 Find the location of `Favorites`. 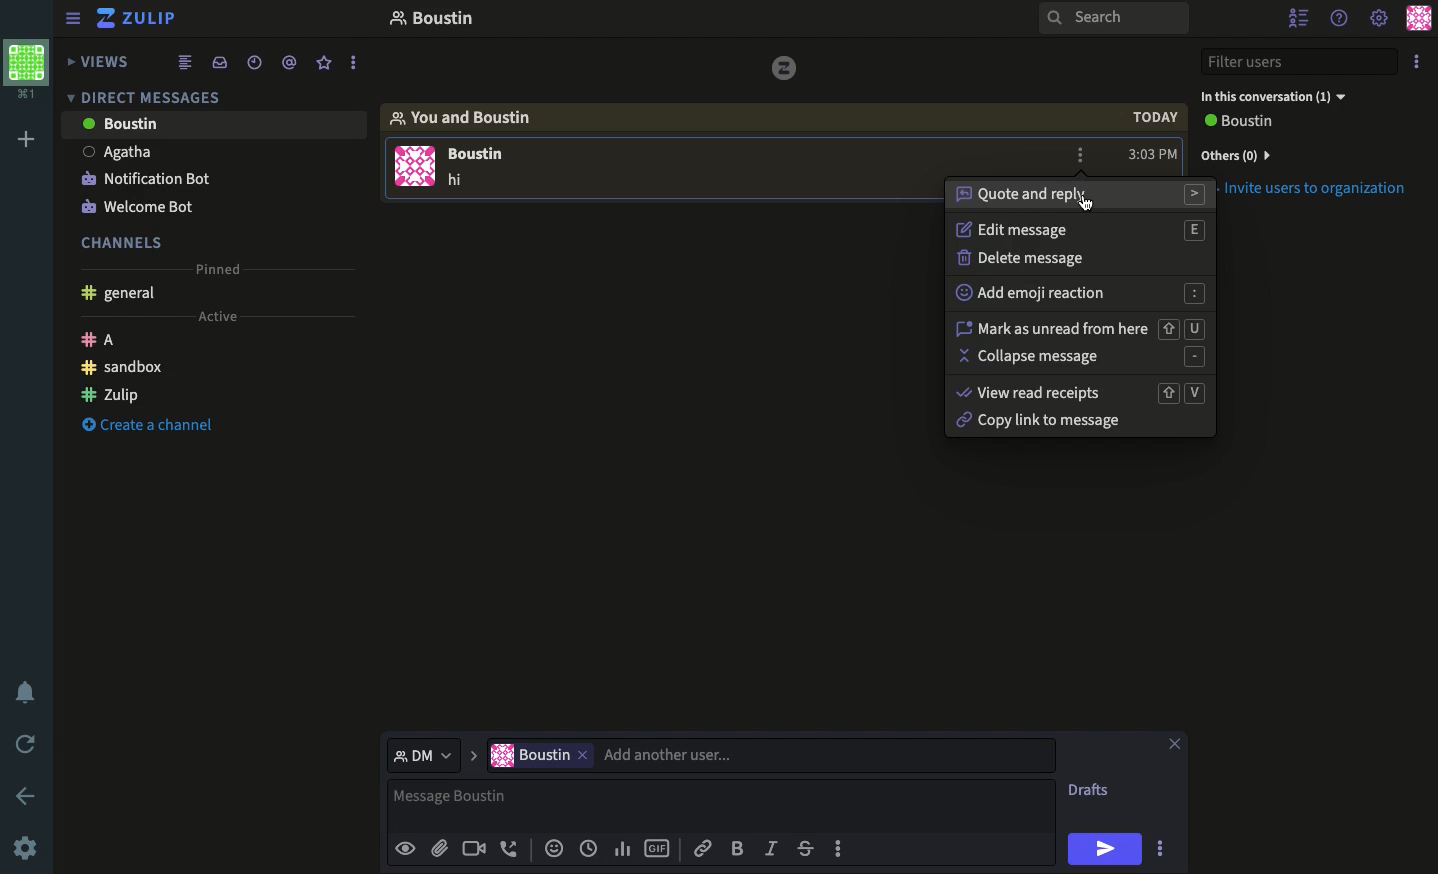

Favorites is located at coordinates (325, 63).